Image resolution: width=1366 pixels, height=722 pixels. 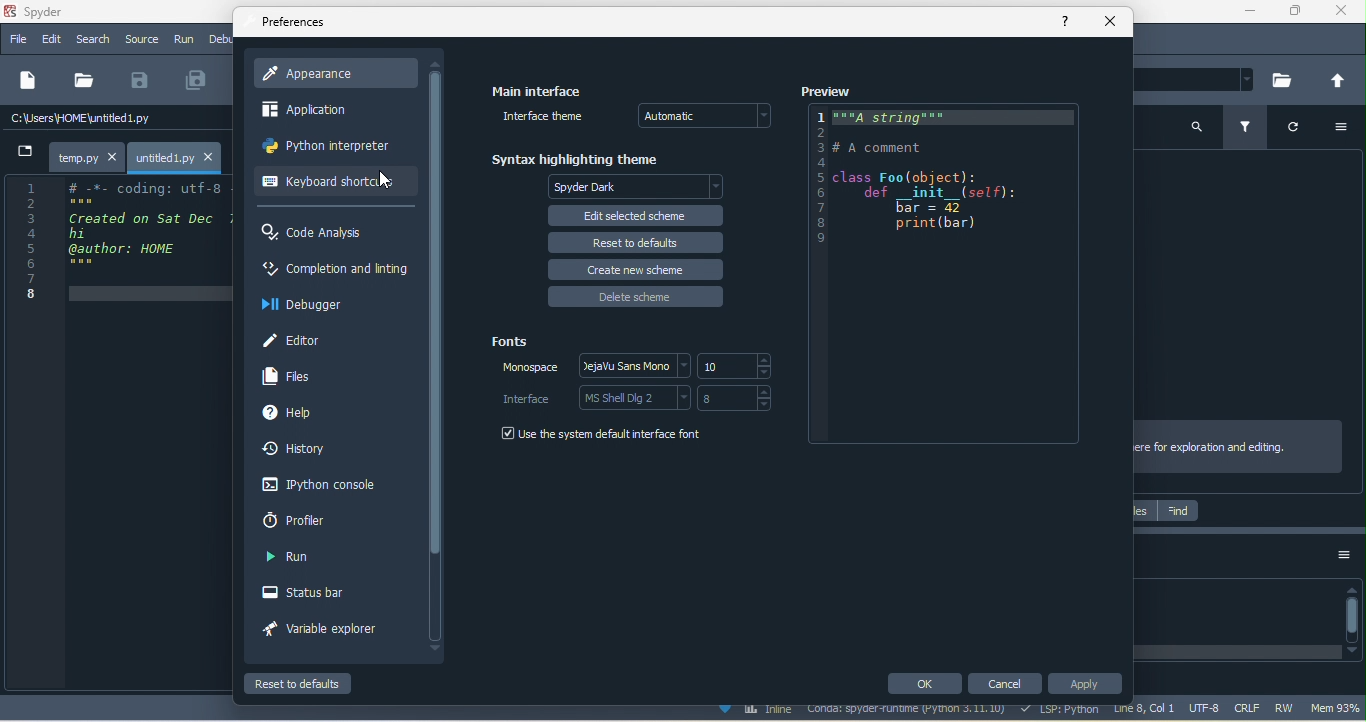 What do you see at coordinates (1241, 446) in the screenshot?
I see `run code in the editor or python console to see any global variables isted herefor exploration and editing` at bounding box center [1241, 446].